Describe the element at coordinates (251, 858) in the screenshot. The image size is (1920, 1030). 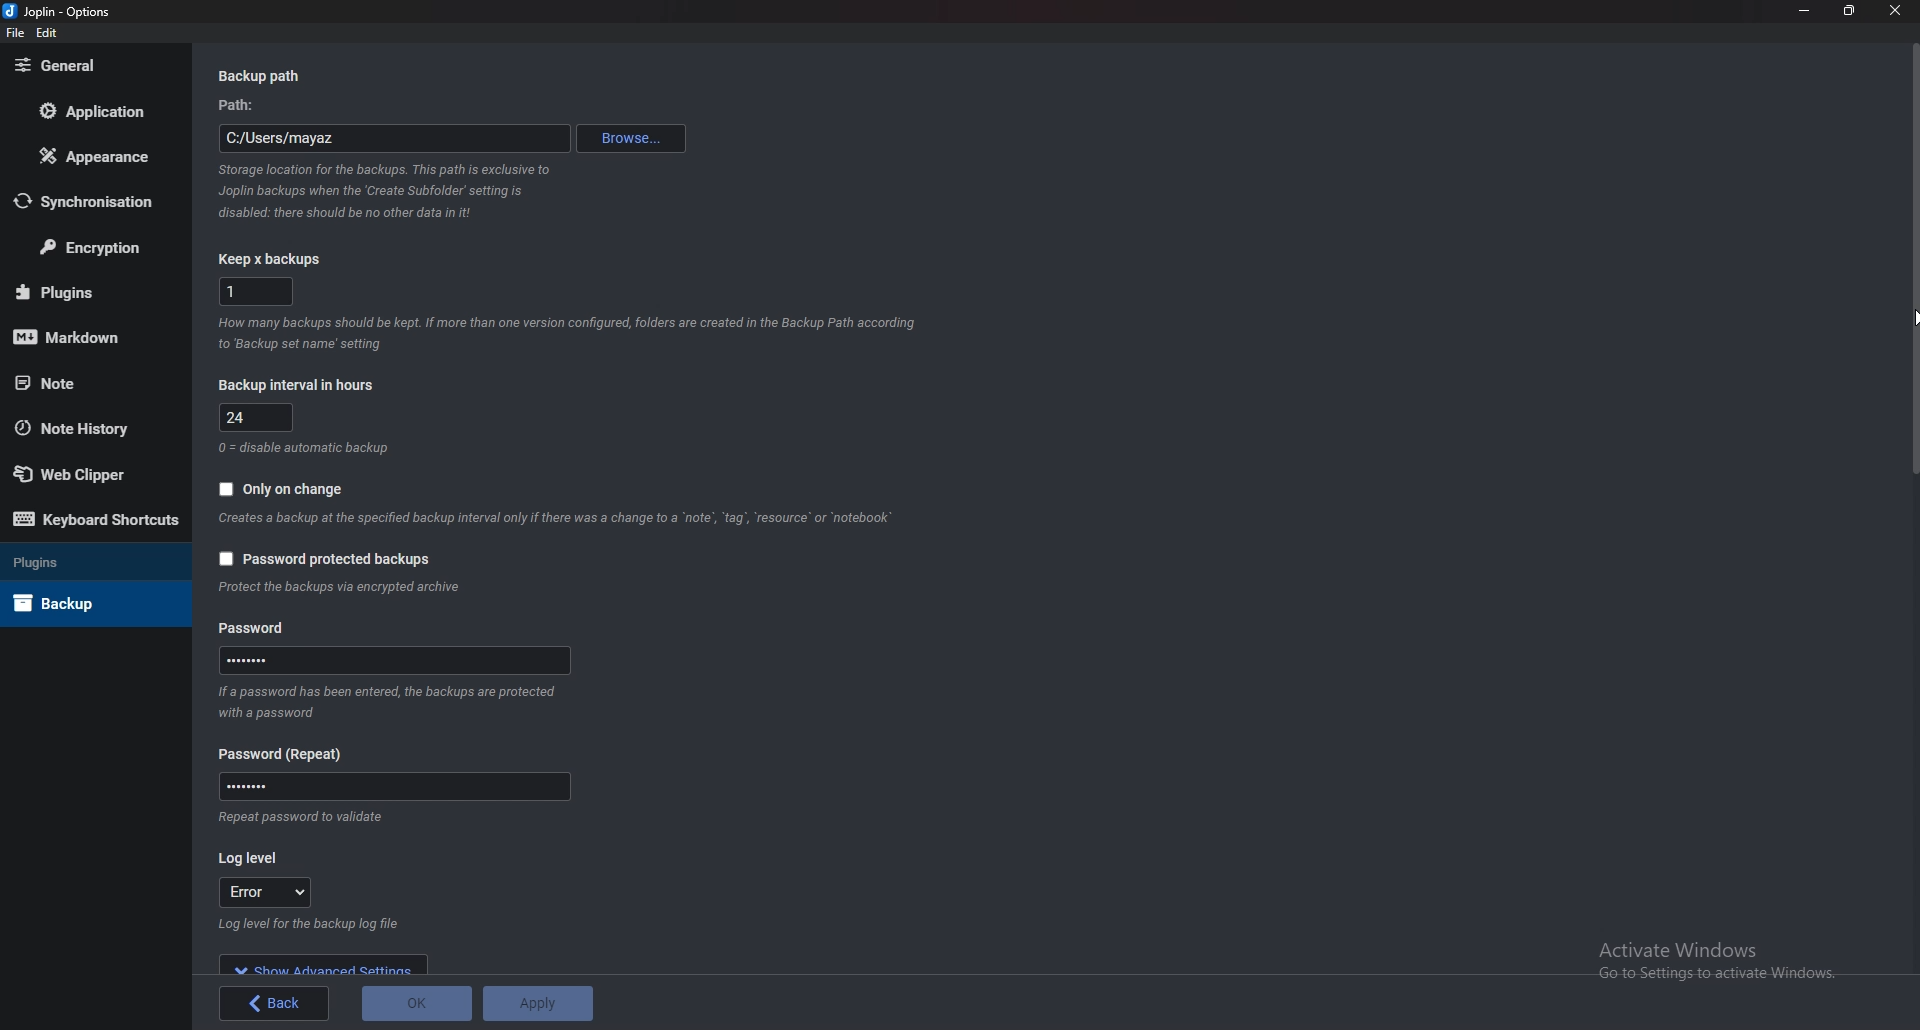
I see `Log level` at that location.